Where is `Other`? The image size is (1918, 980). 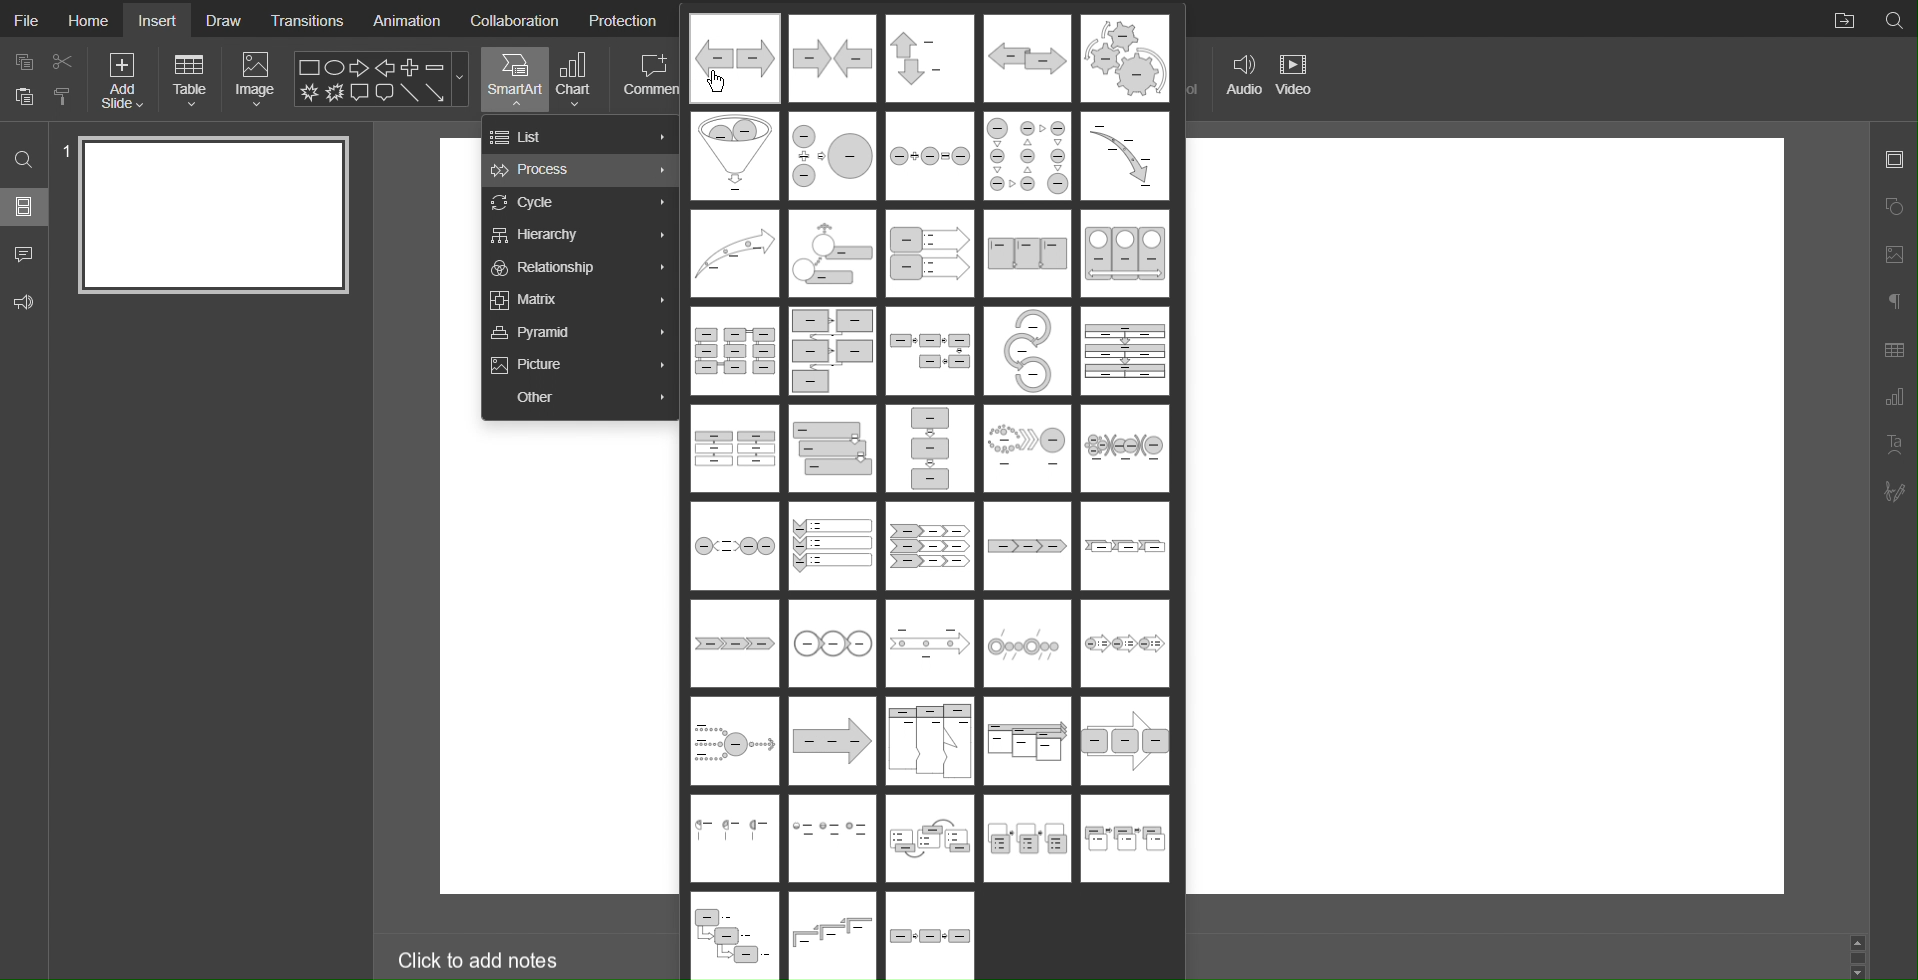 Other is located at coordinates (578, 395).